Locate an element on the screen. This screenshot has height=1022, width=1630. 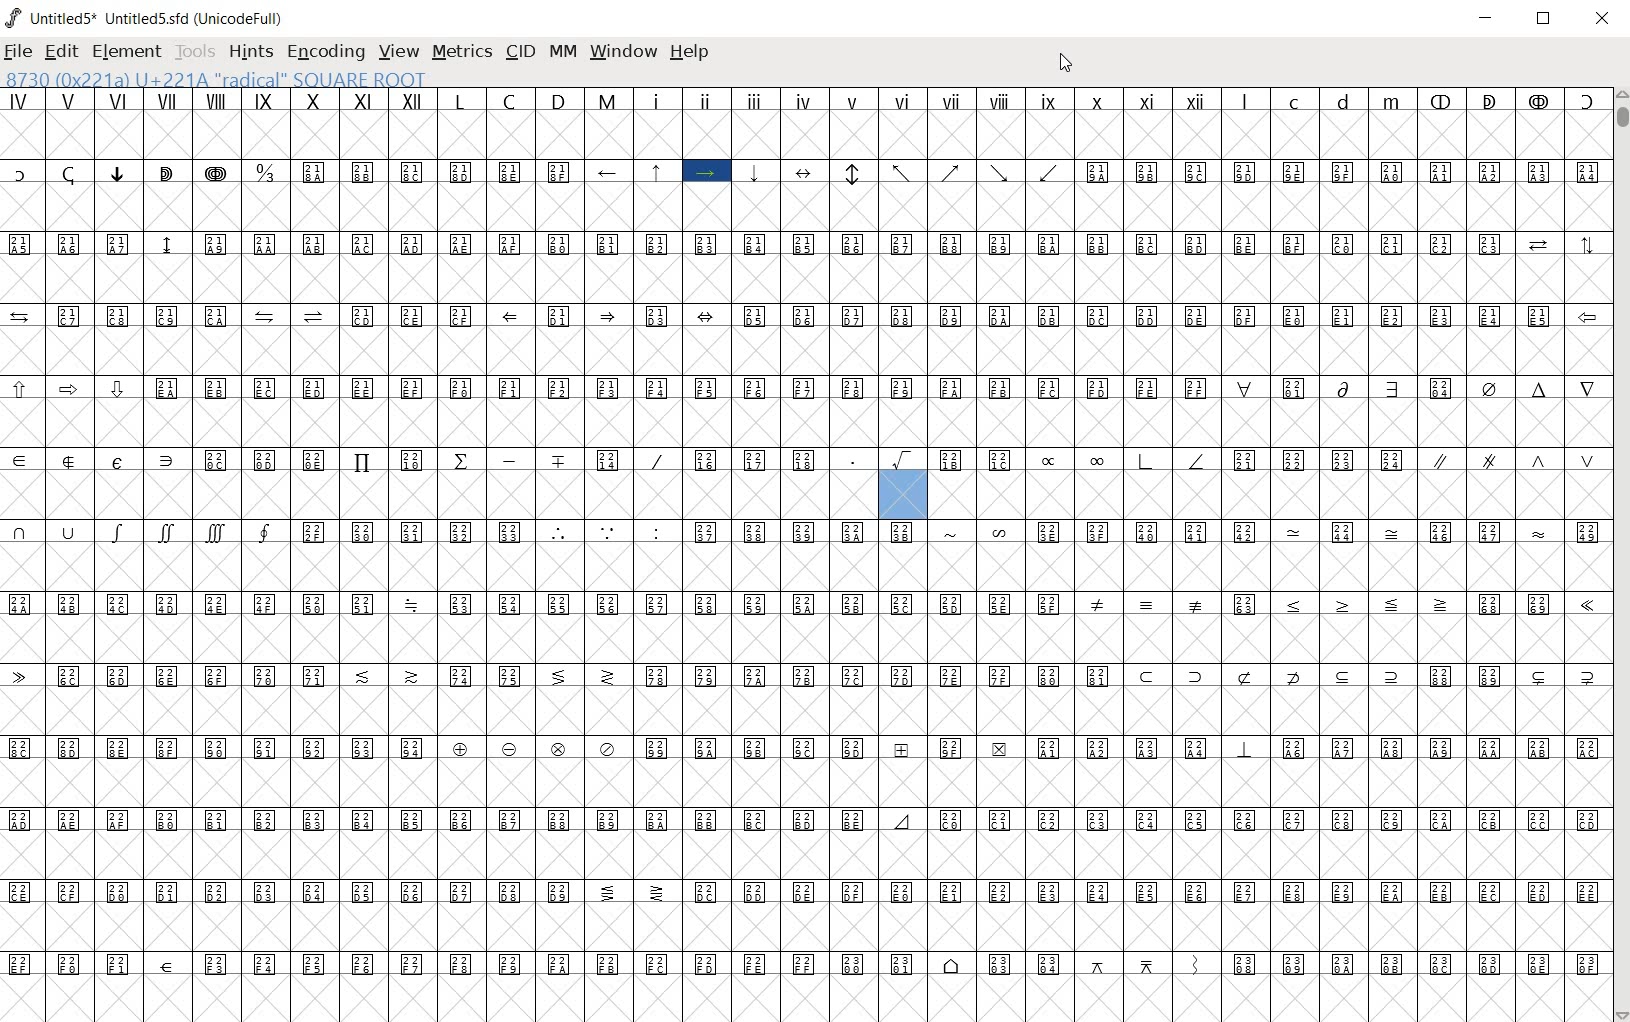
MINIMIZE is located at coordinates (1486, 19).